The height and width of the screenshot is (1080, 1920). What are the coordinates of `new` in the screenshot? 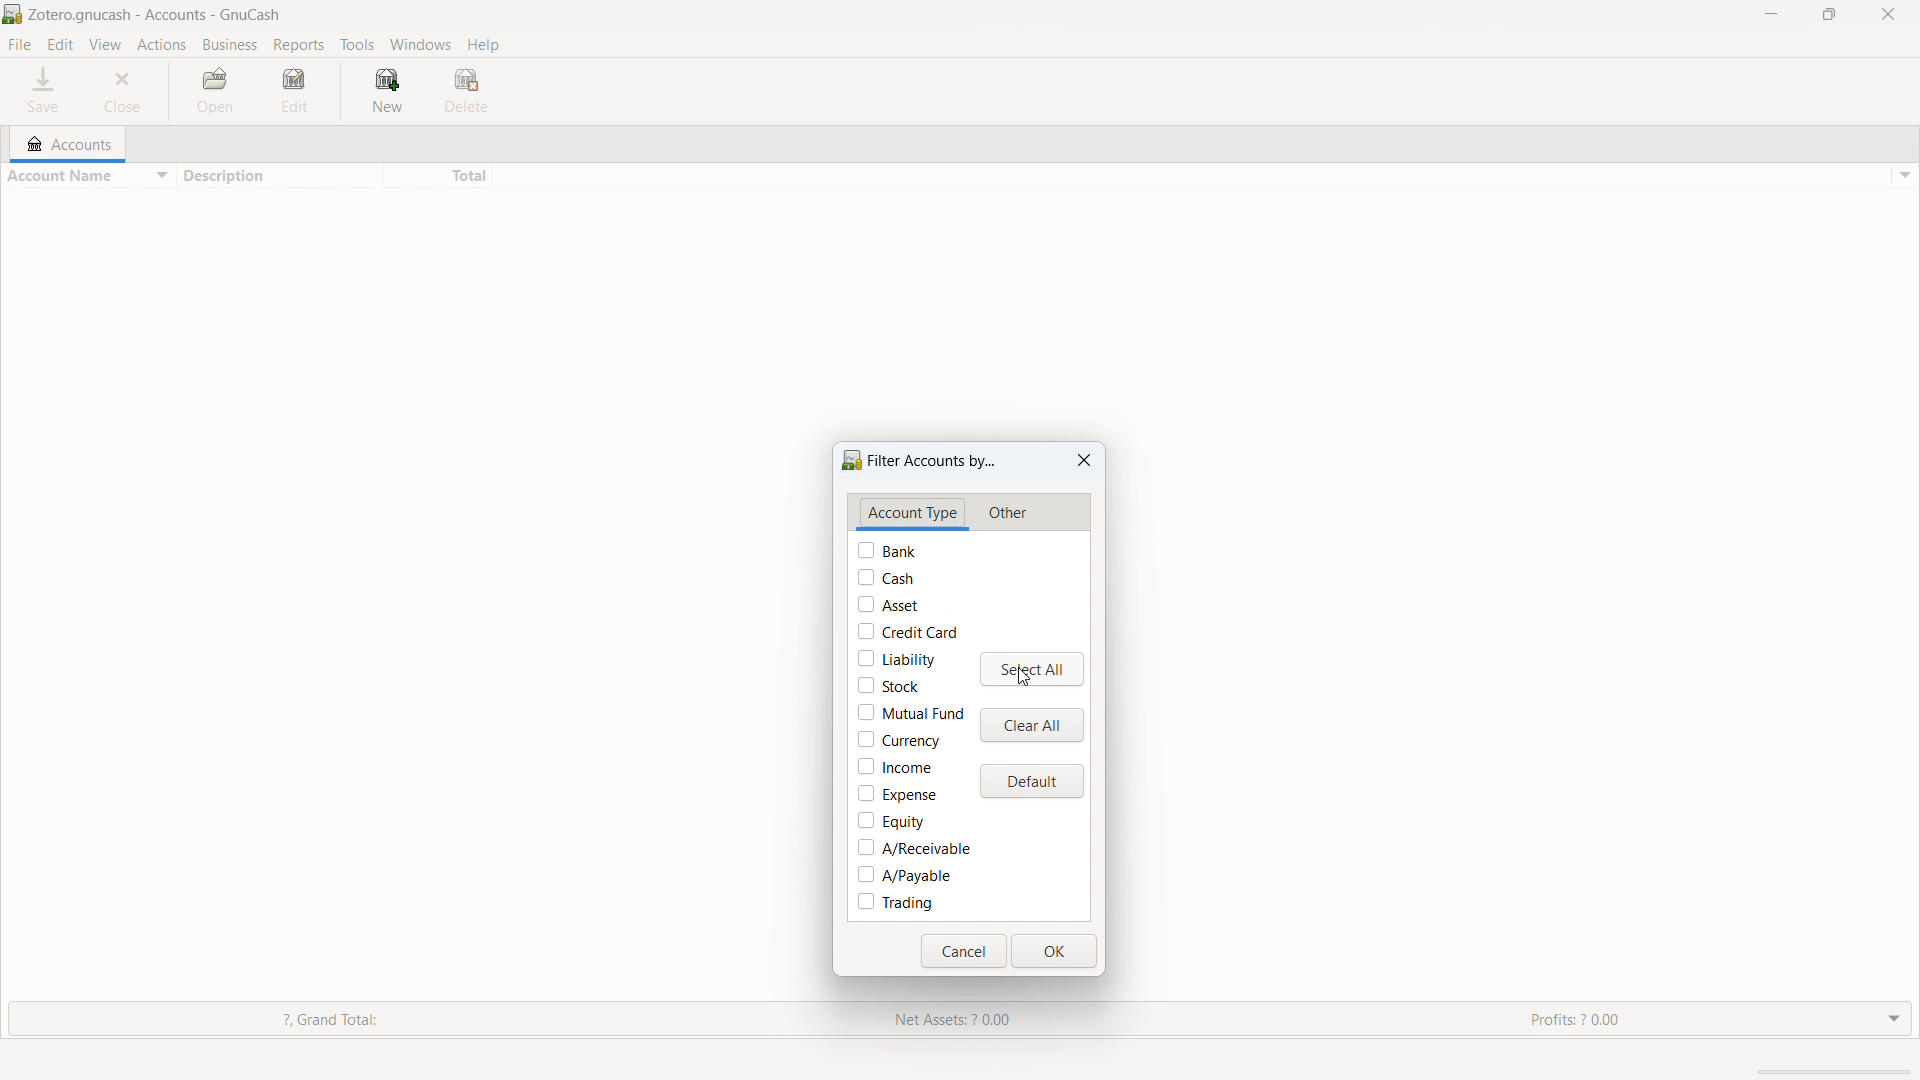 It's located at (385, 89).